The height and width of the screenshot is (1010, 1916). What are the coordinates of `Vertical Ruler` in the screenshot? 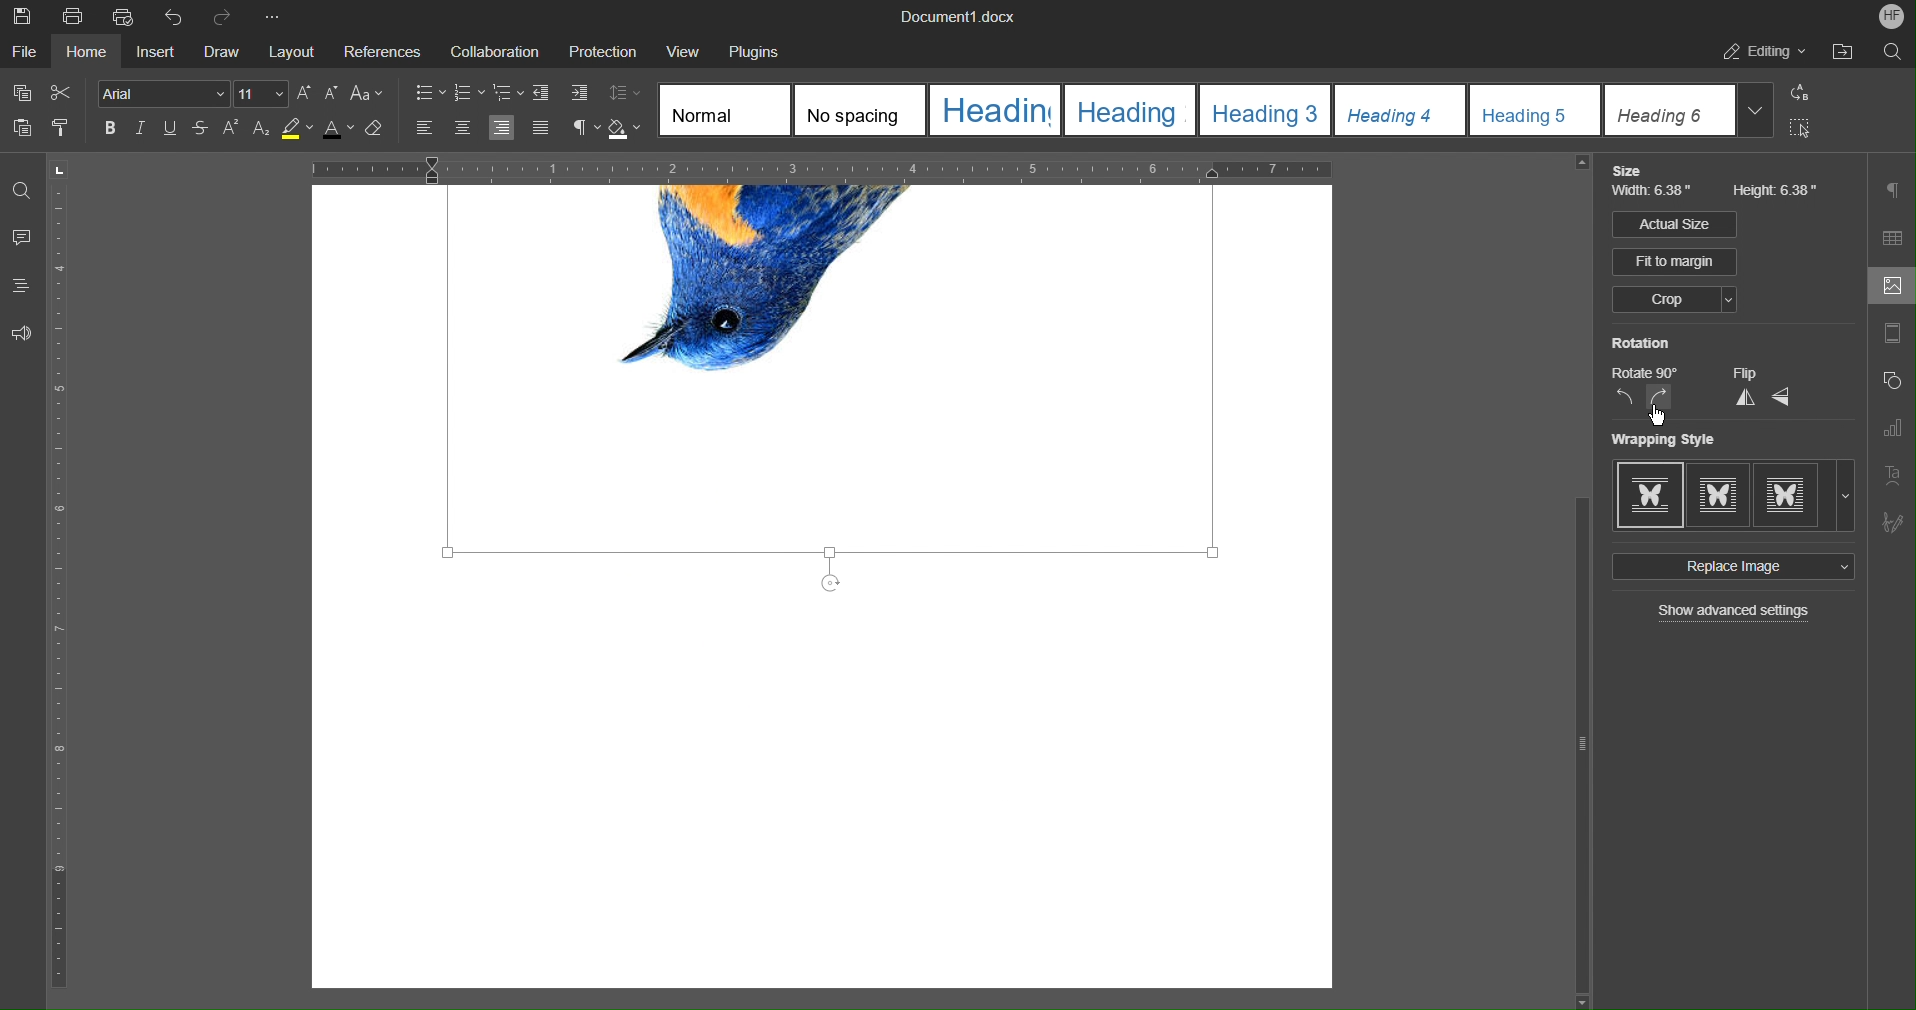 It's located at (65, 580).